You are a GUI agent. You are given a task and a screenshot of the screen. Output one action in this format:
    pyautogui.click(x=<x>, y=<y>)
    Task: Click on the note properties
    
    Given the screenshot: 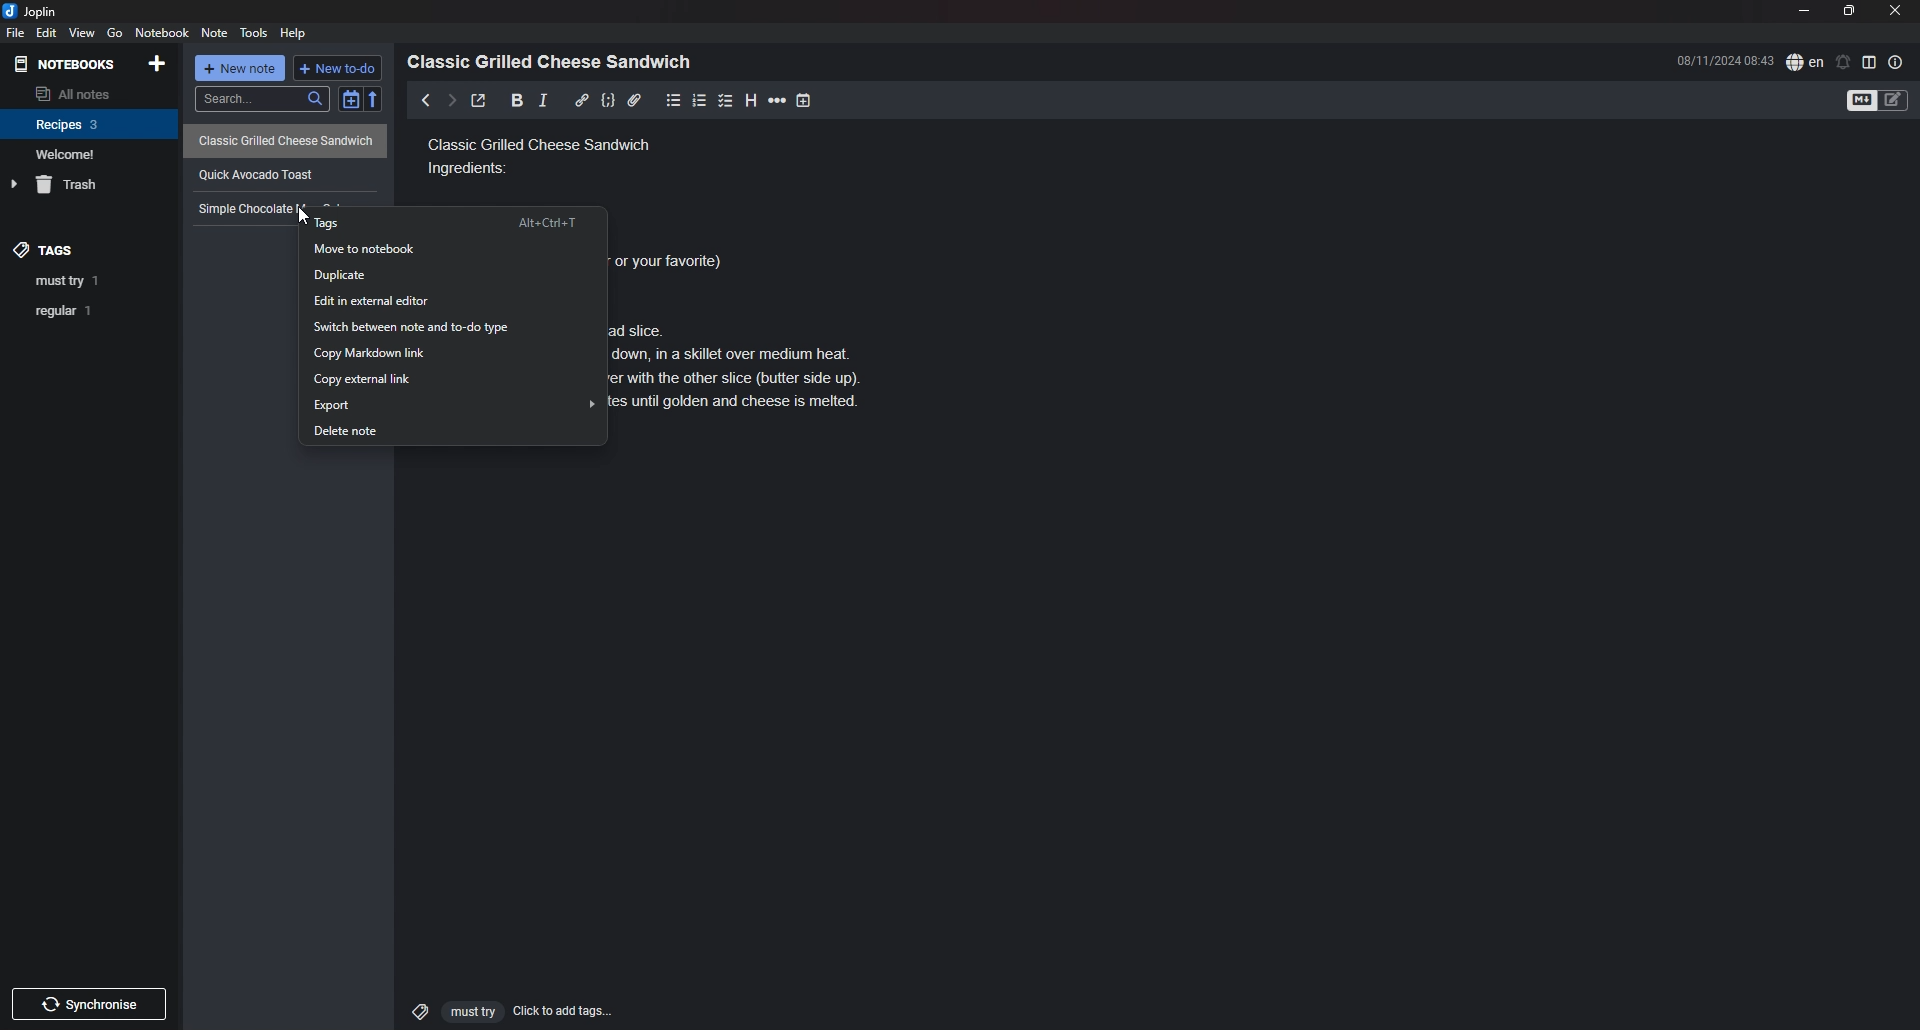 What is the action you would take?
    pyautogui.click(x=1896, y=62)
    